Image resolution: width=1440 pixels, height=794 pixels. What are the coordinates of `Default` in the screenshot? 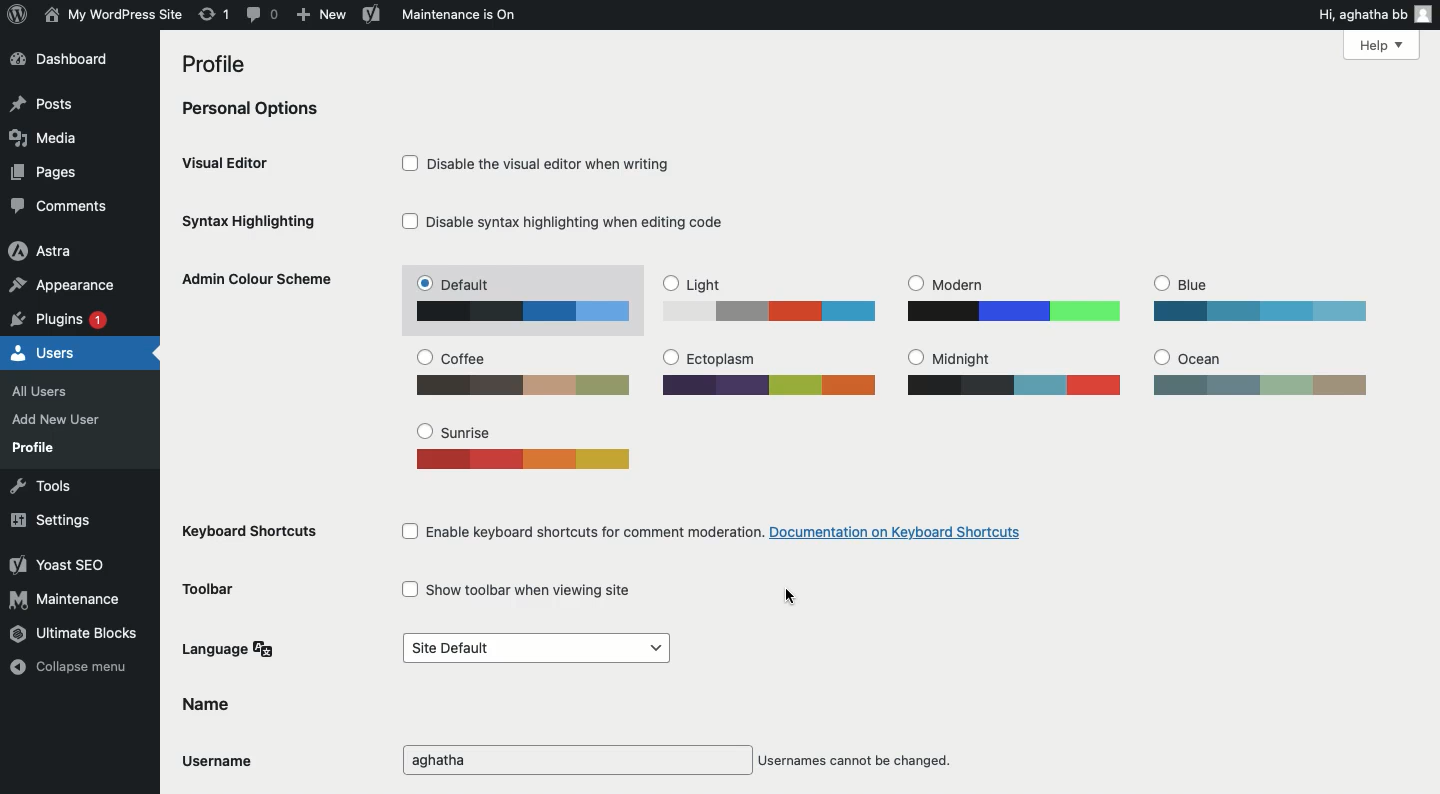 It's located at (536, 648).